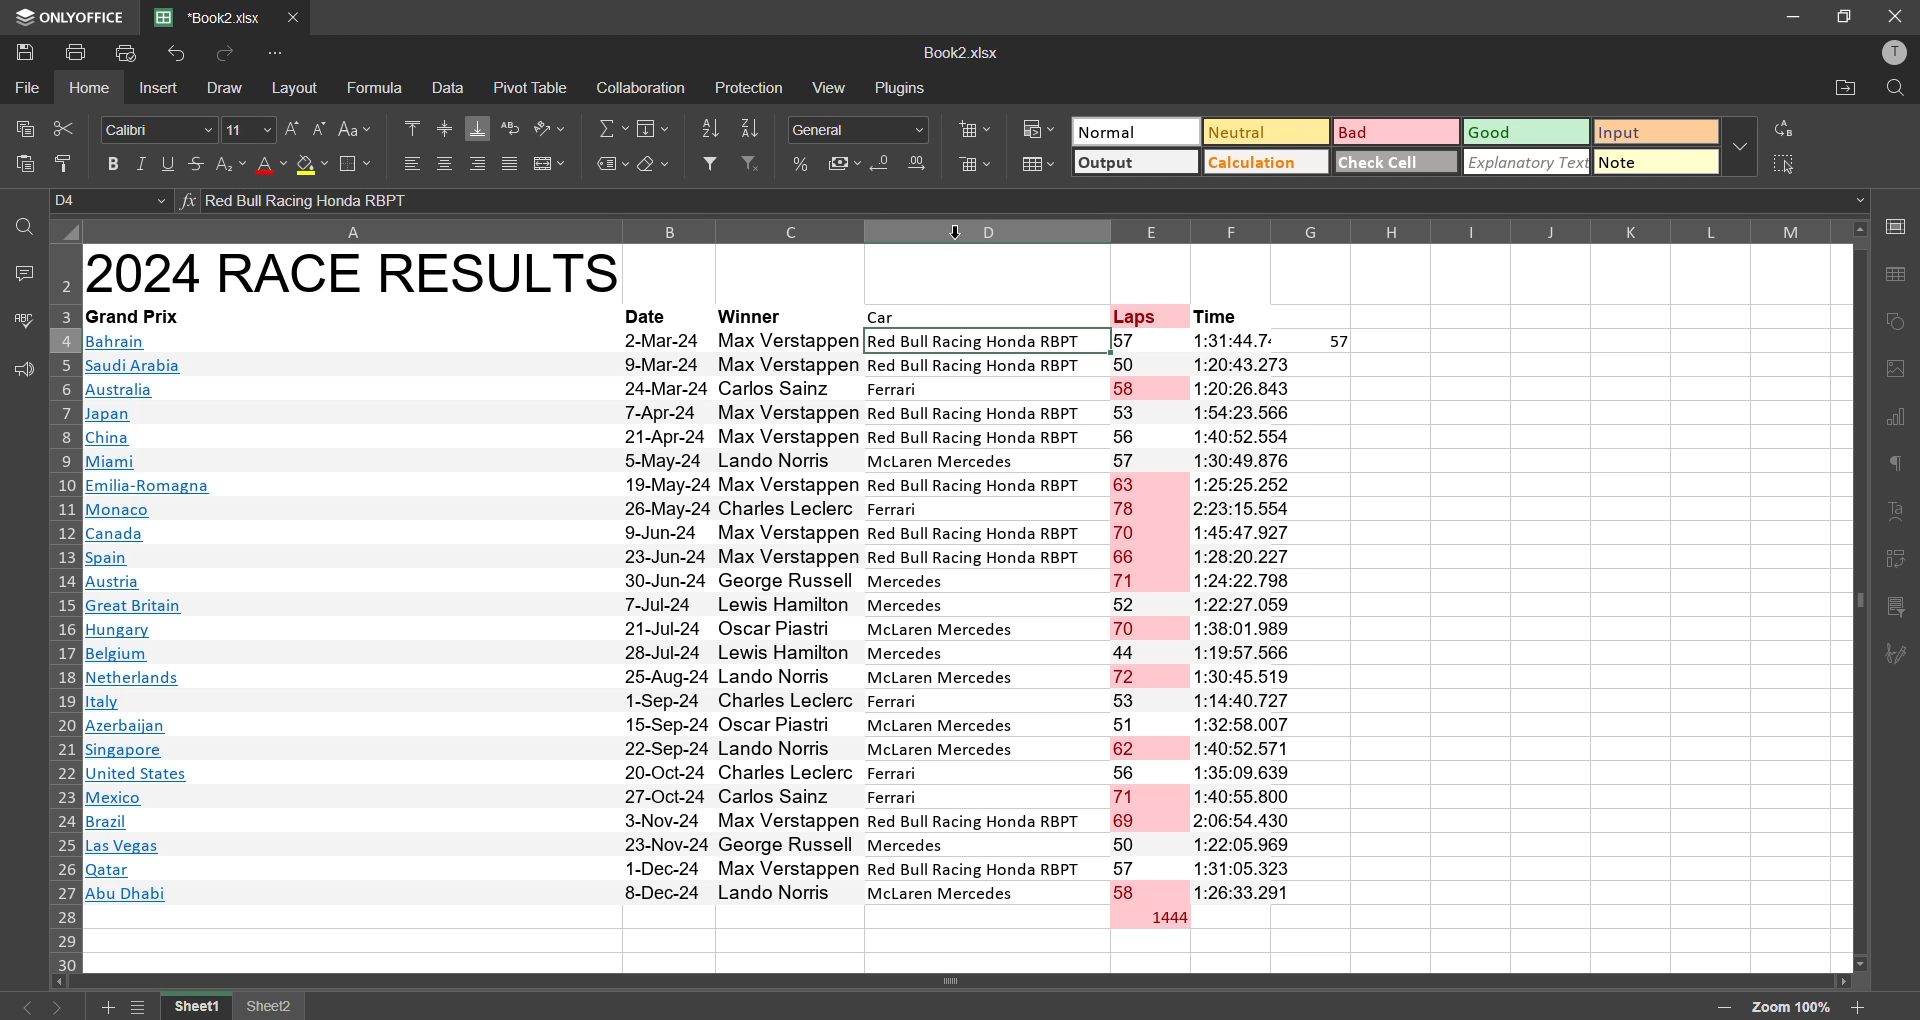  What do you see at coordinates (20, 370) in the screenshot?
I see `feedback` at bounding box center [20, 370].